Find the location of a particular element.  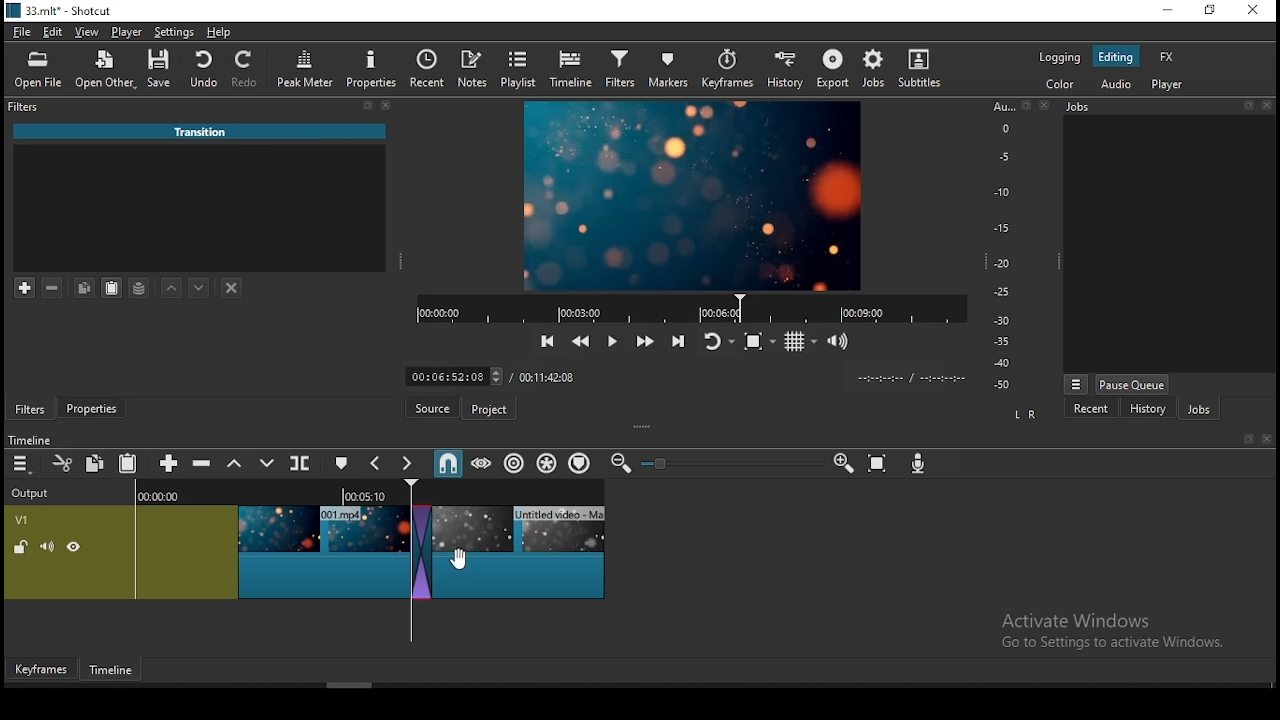

show video volume control is located at coordinates (837, 337).